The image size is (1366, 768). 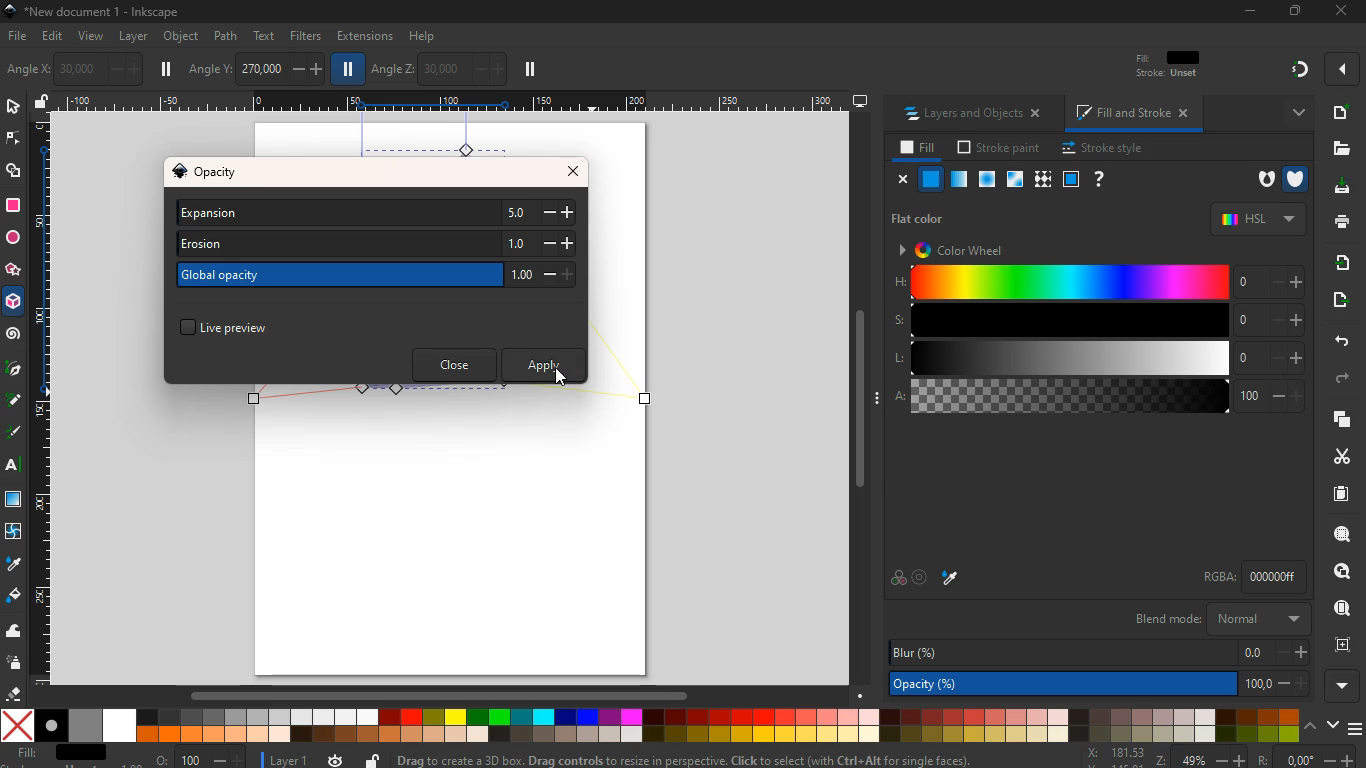 I want to click on expansion, so click(x=376, y=213).